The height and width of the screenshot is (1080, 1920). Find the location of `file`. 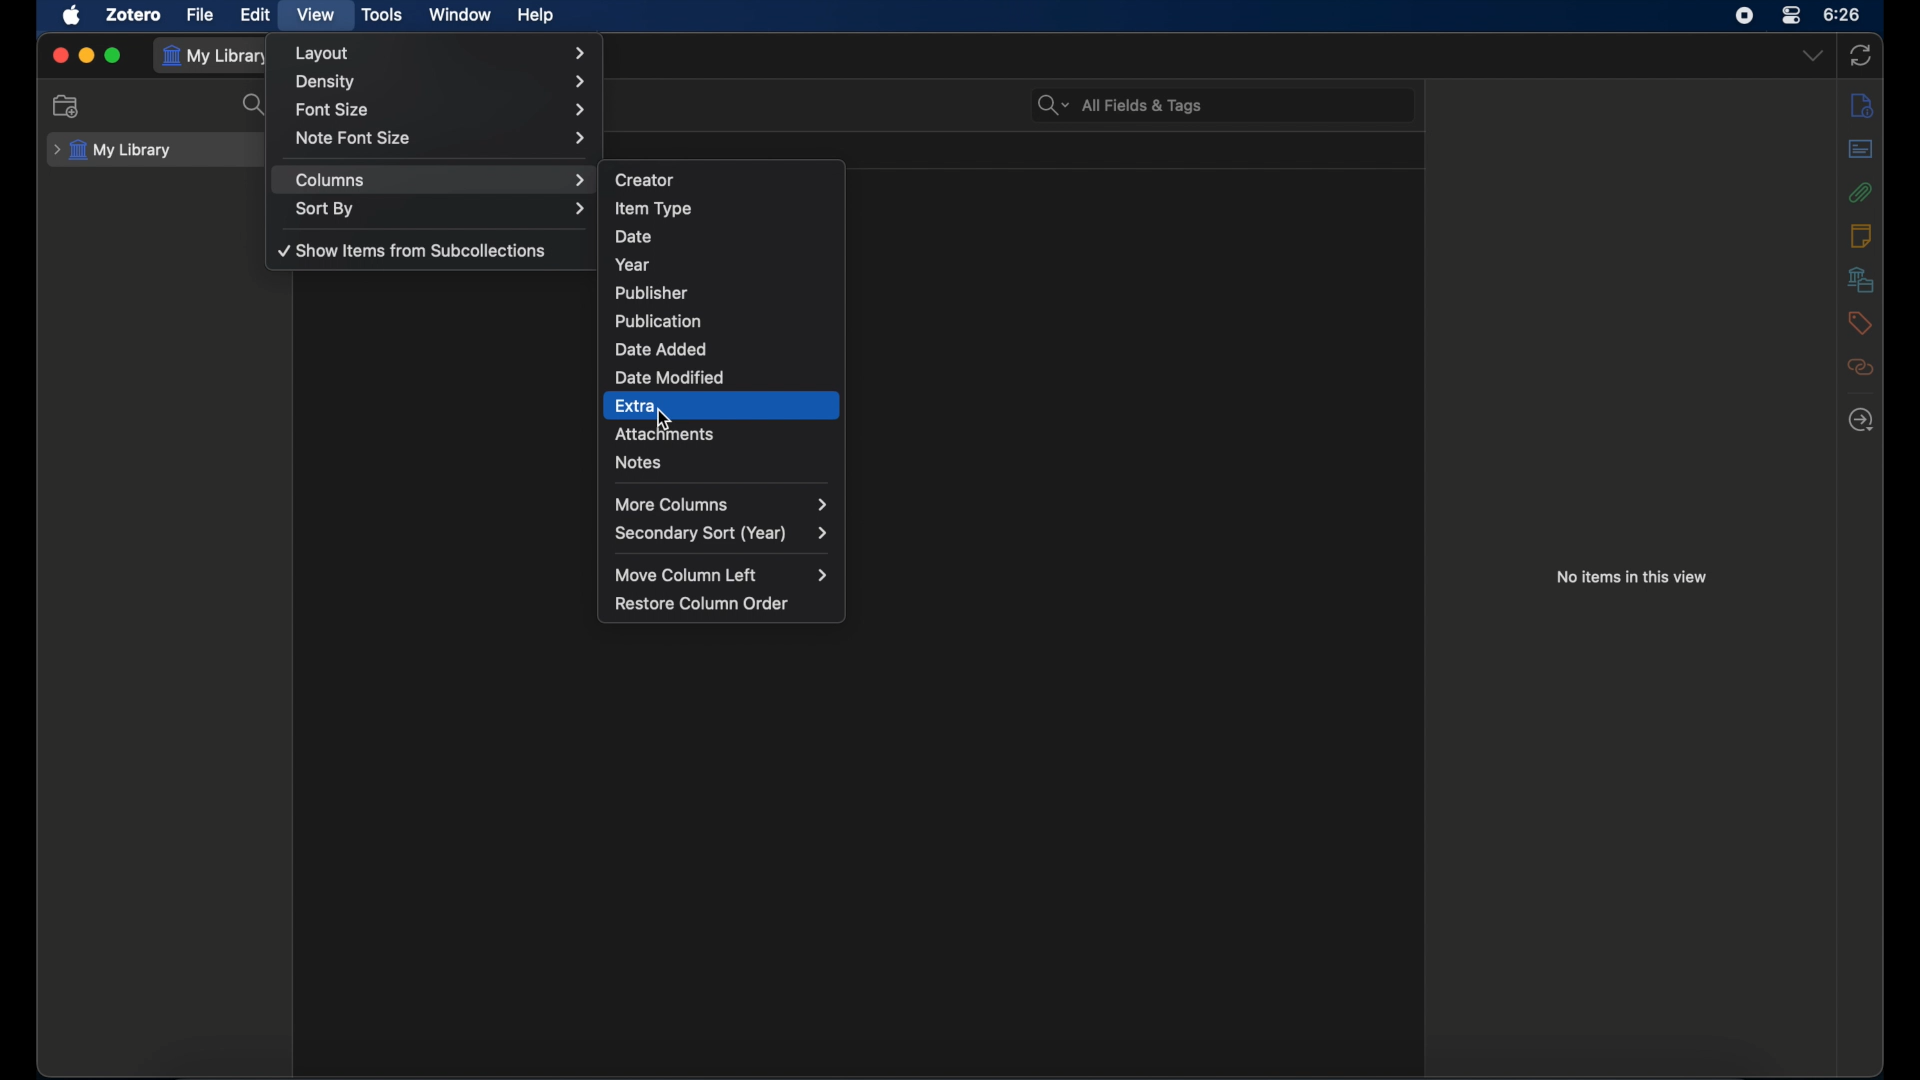

file is located at coordinates (199, 14).